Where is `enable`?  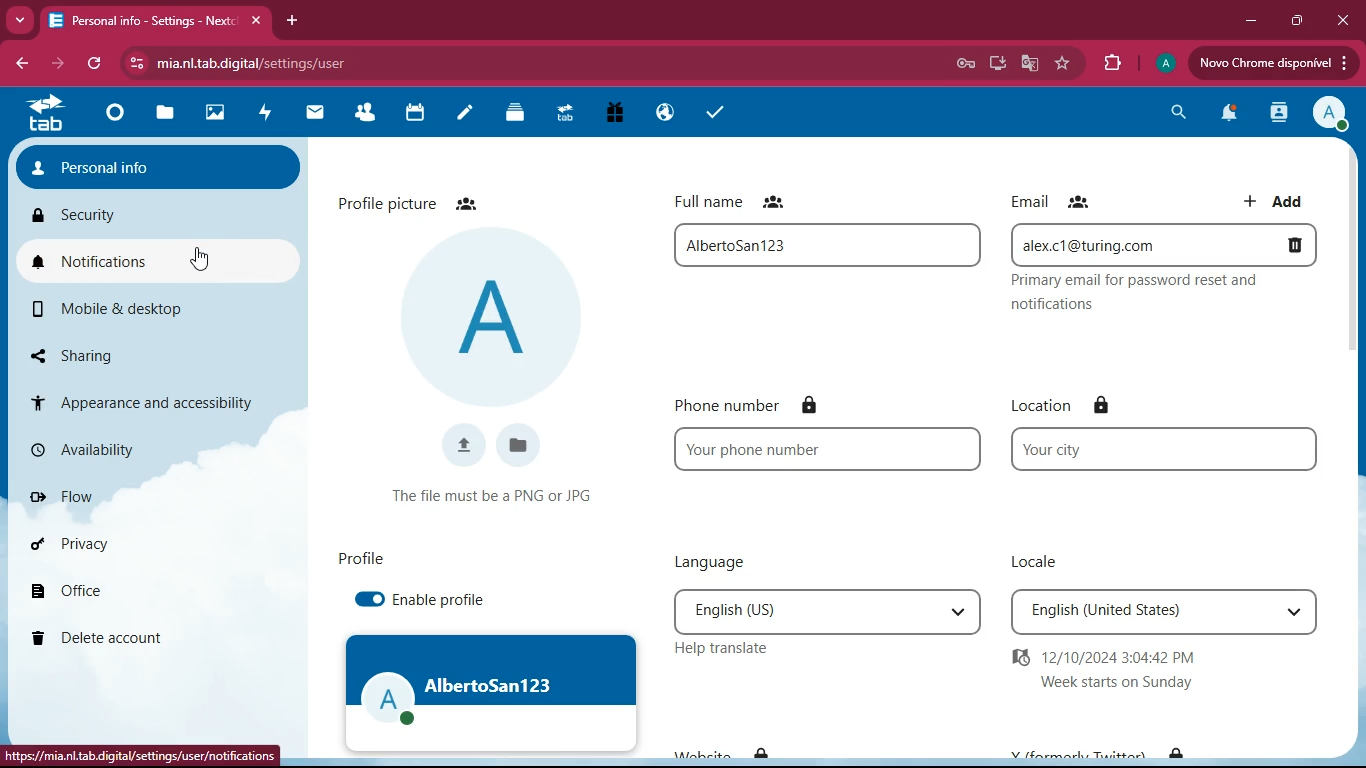 enable is located at coordinates (439, 600).